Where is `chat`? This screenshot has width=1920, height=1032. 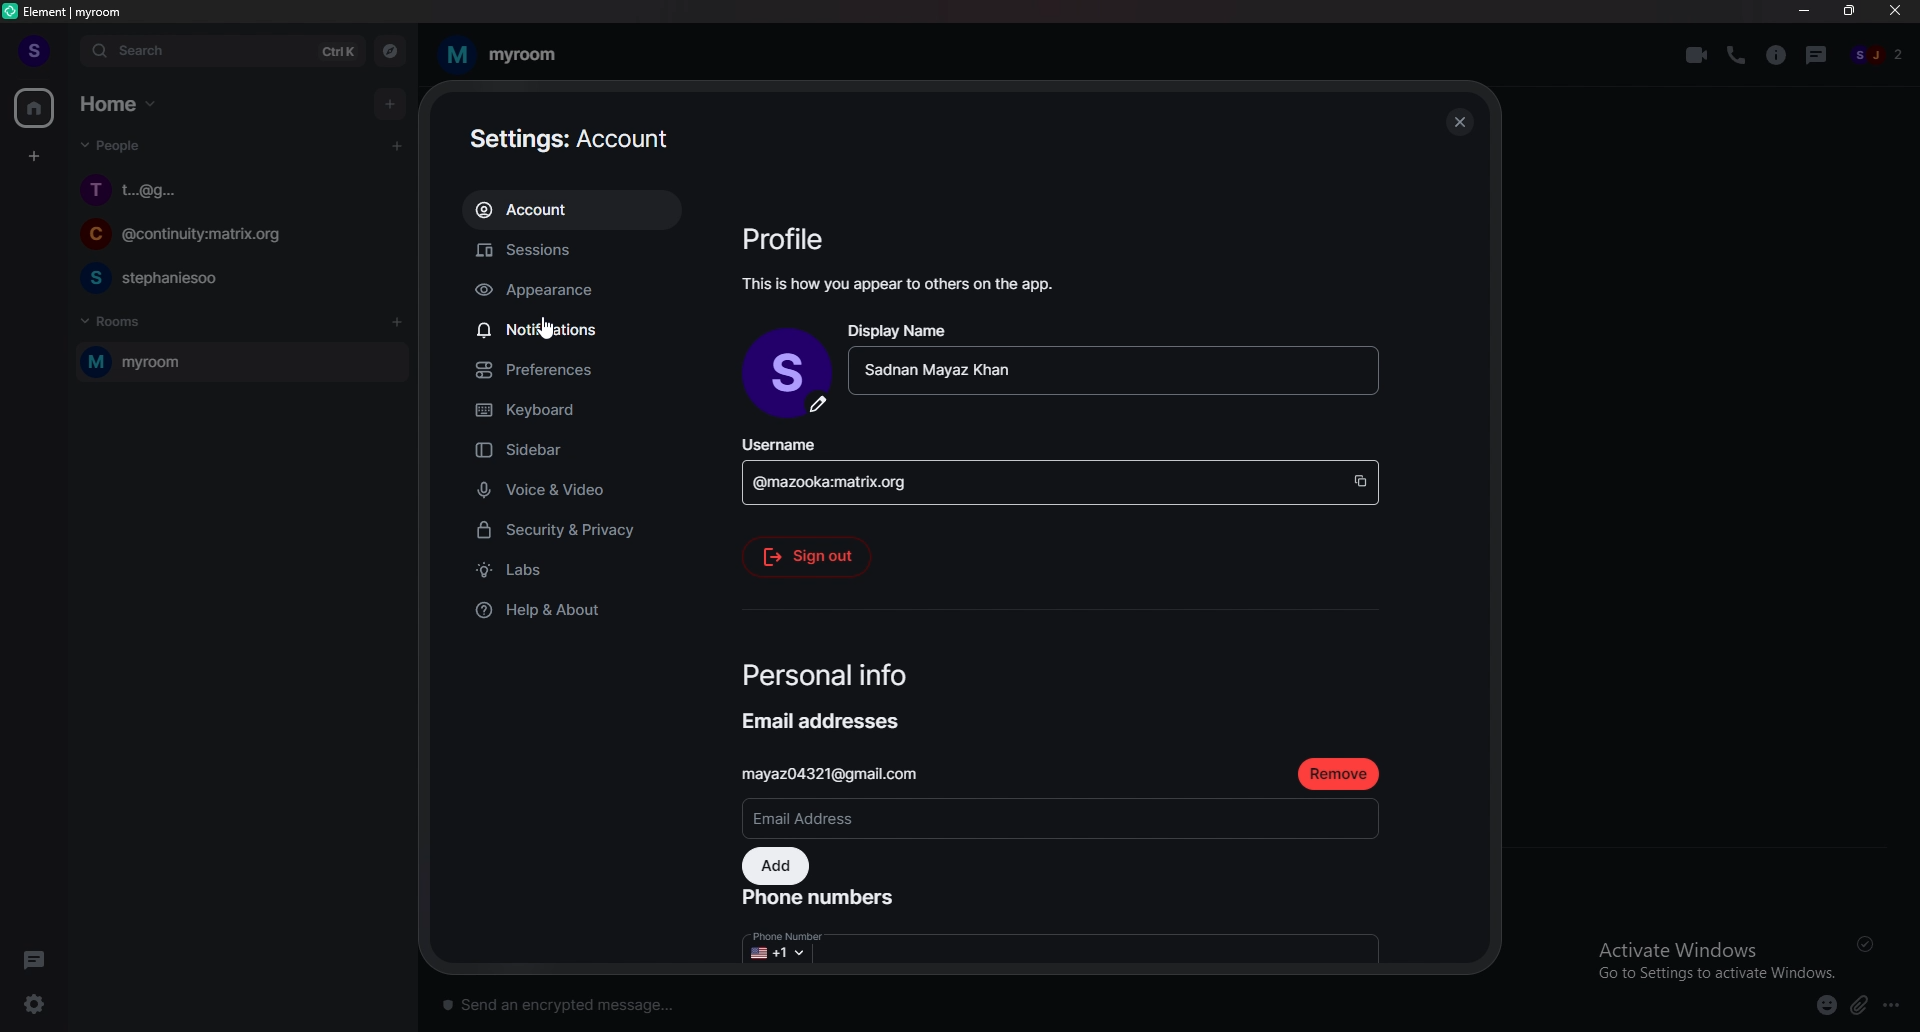 chat is located at coordinates (229, 278).